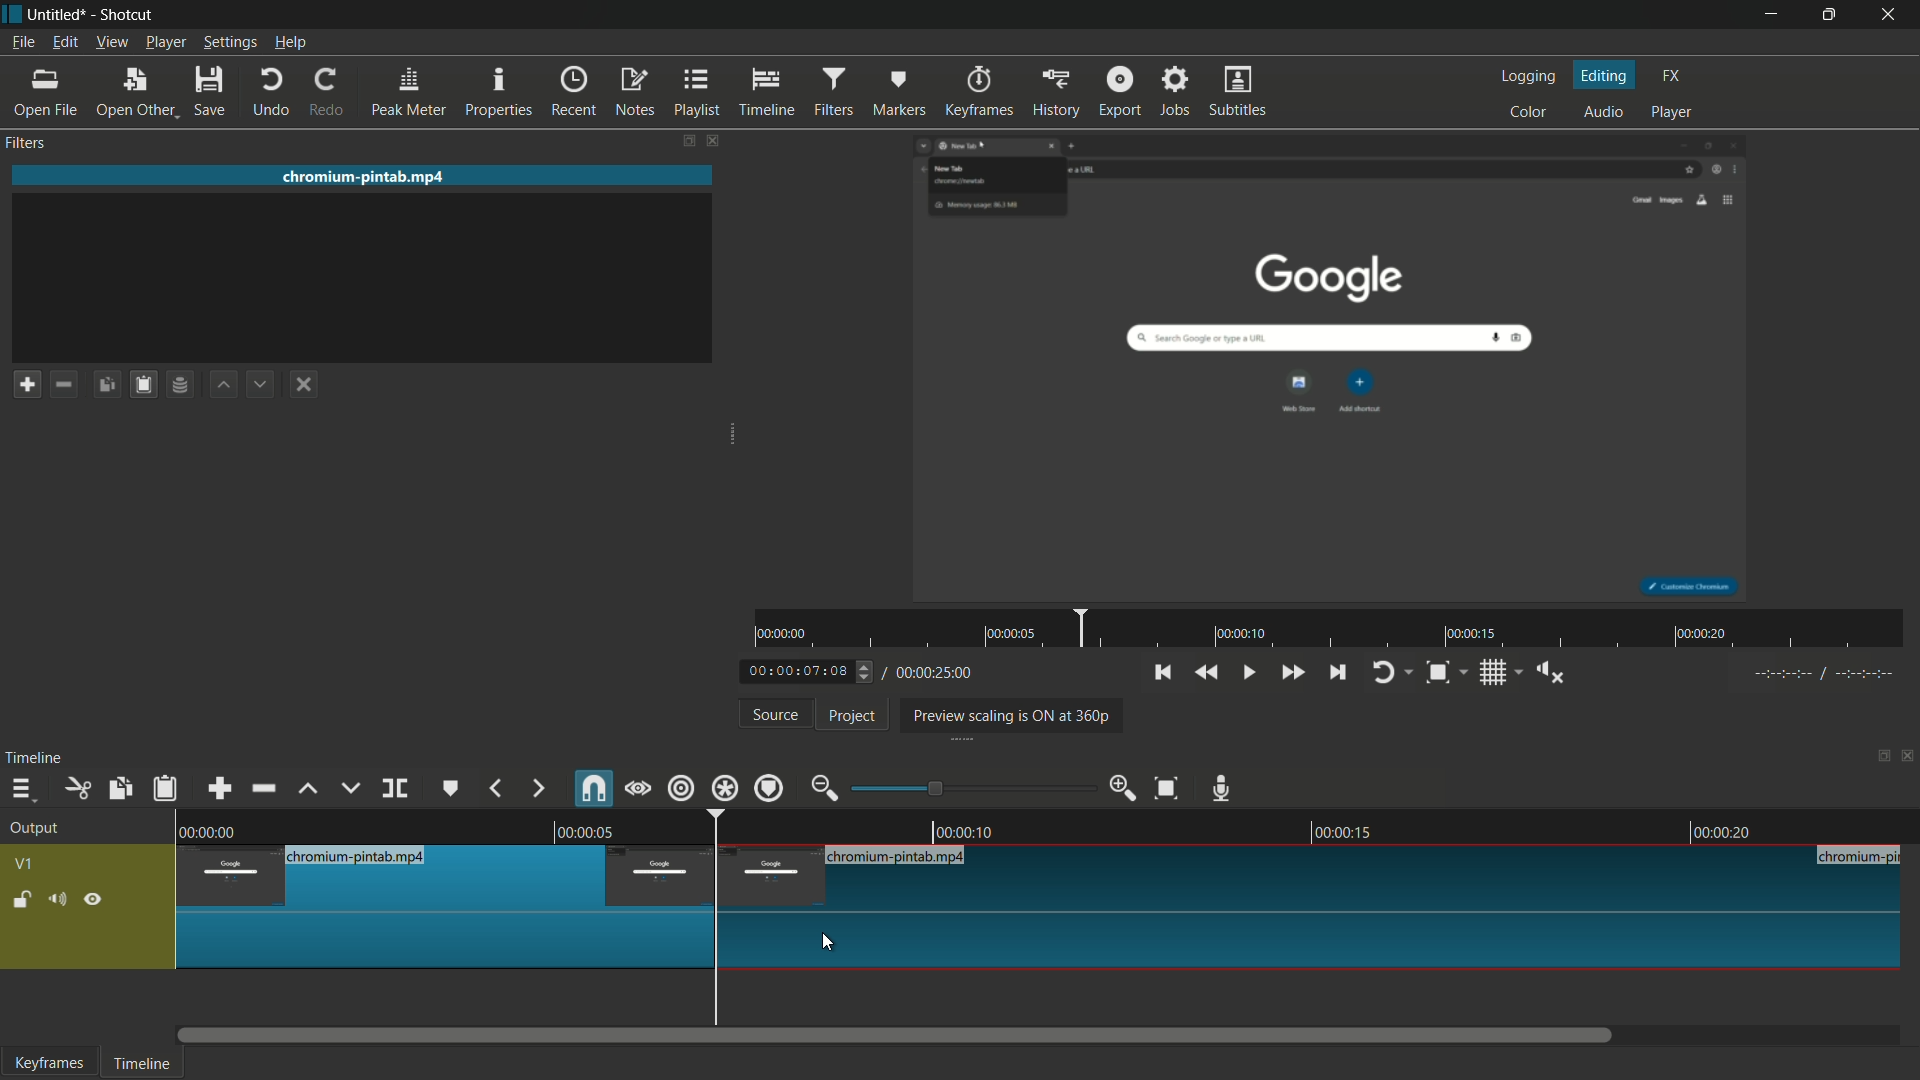 Image resolution: width=1920 pixels, height=1080 pixels. What do you see at coordinates (967, 828) in the screenshot?
I see `0.0010` at bounding box center [967, 828].